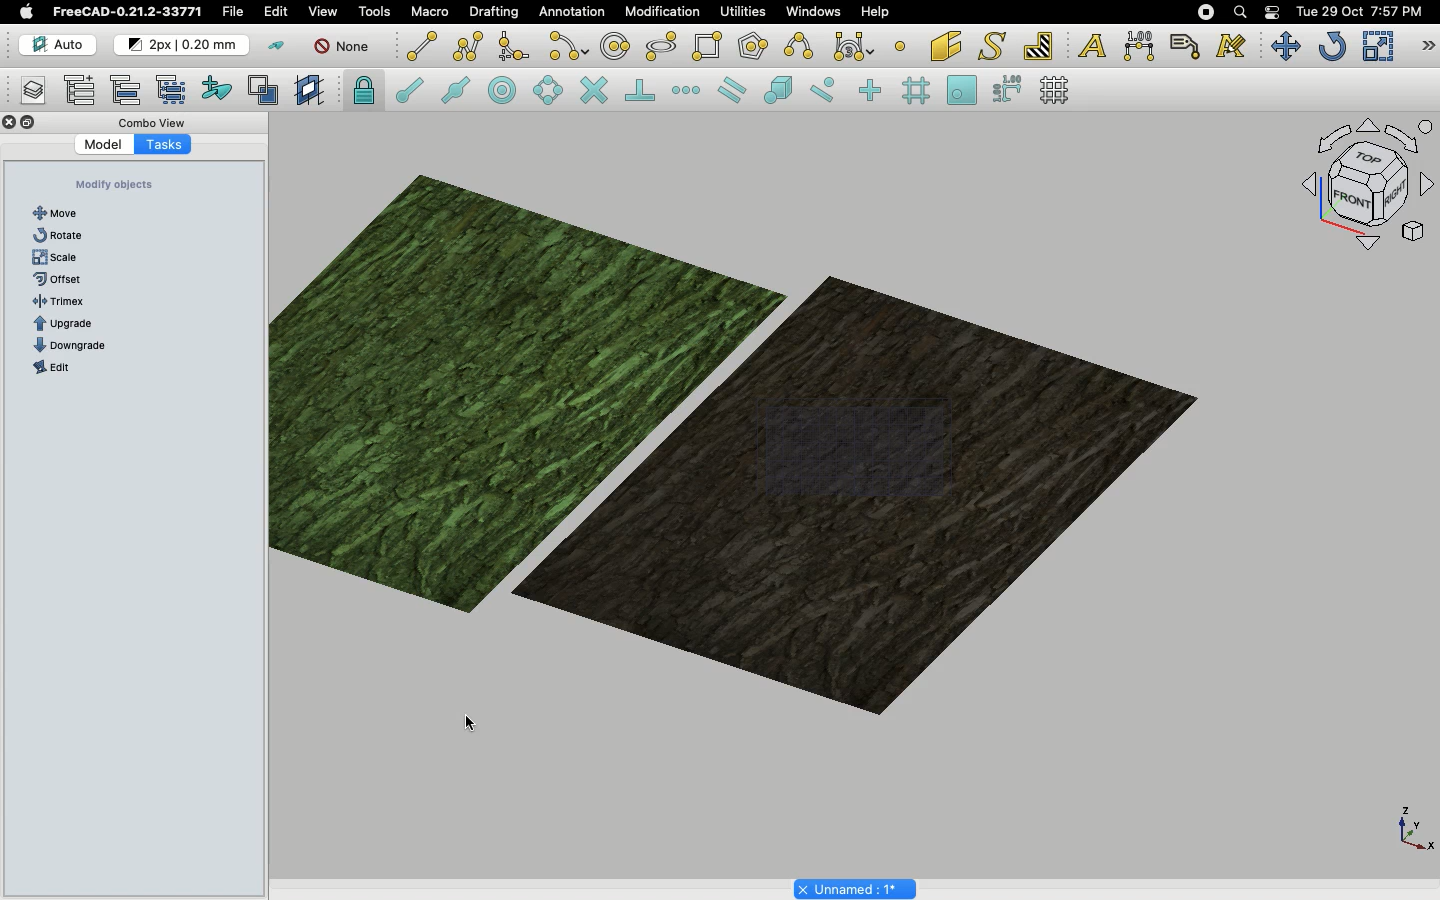 The height and width of the screenshot is (900, 1440). I want to click on Shape from text, so click(995, 48).